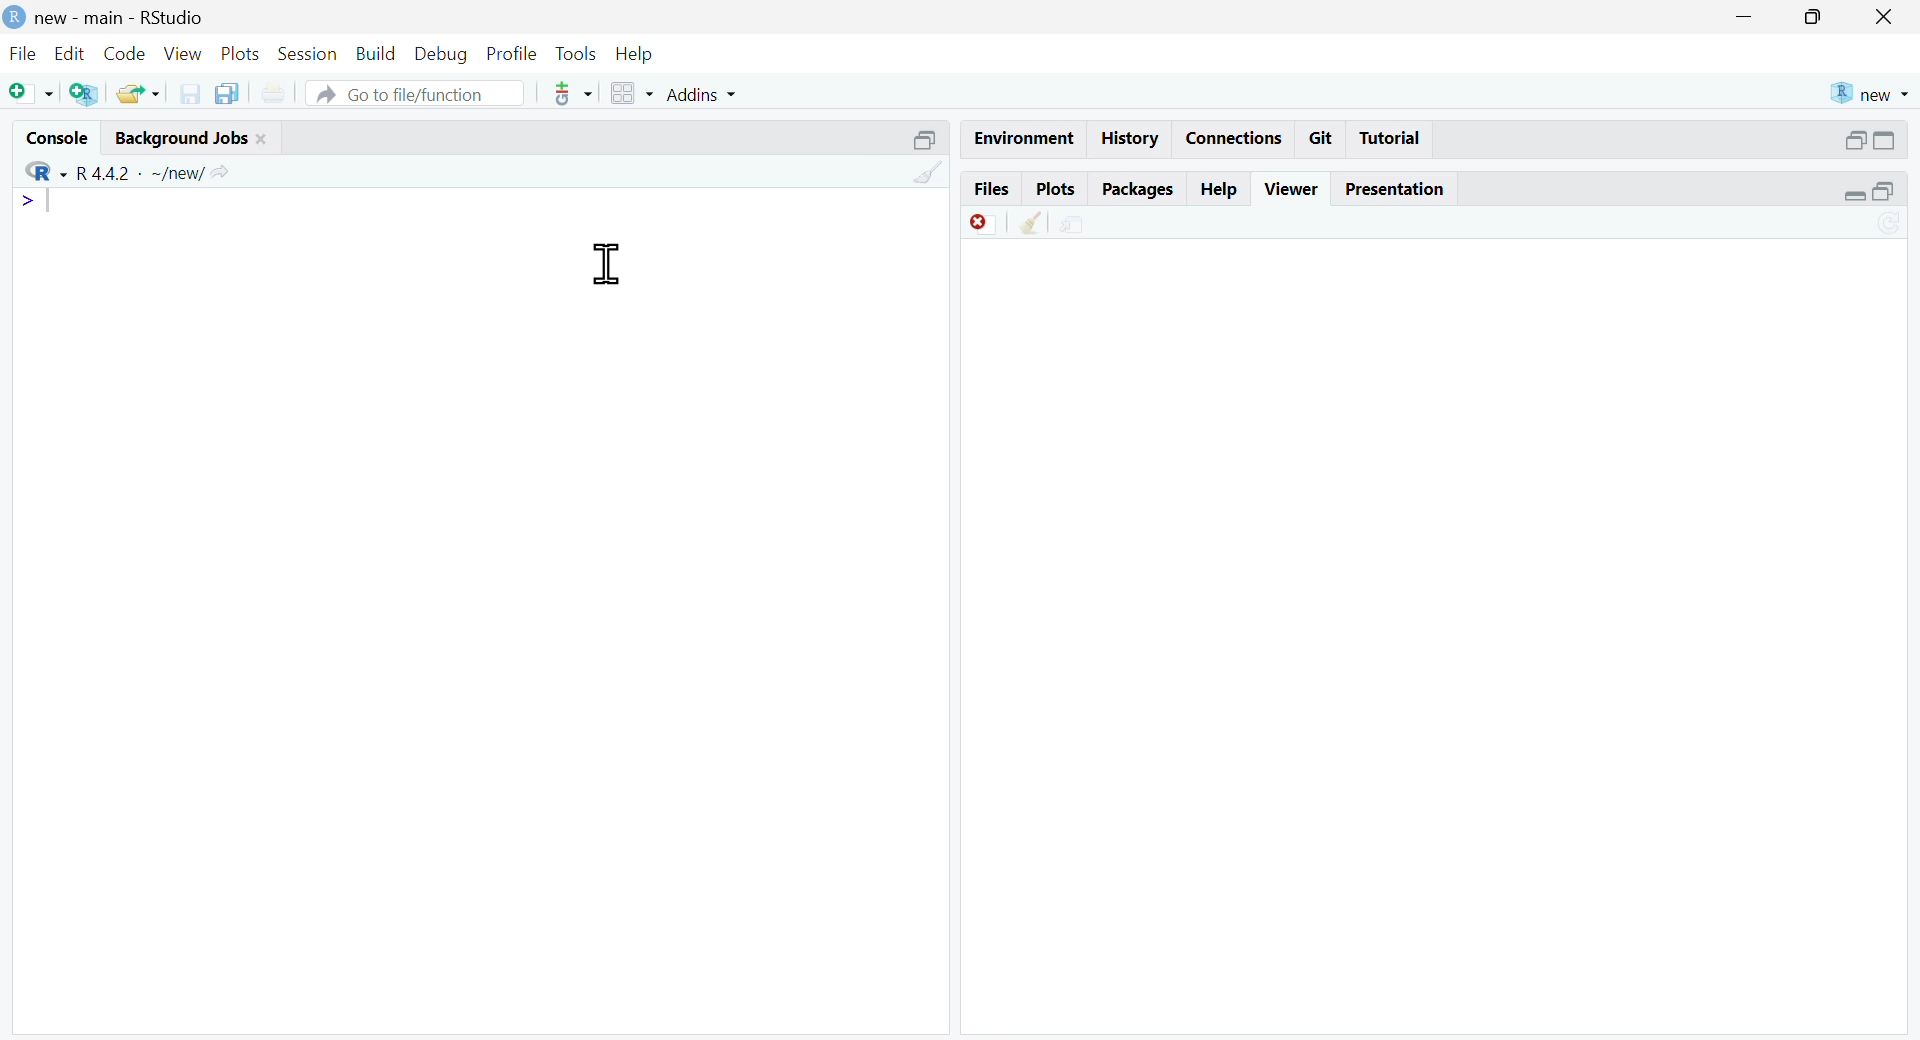 This screenshot has height=1040, width=1920. What do you see at coordinates (124, 54) in the screenshot?
I see `code` at bounding box center [124, 54].